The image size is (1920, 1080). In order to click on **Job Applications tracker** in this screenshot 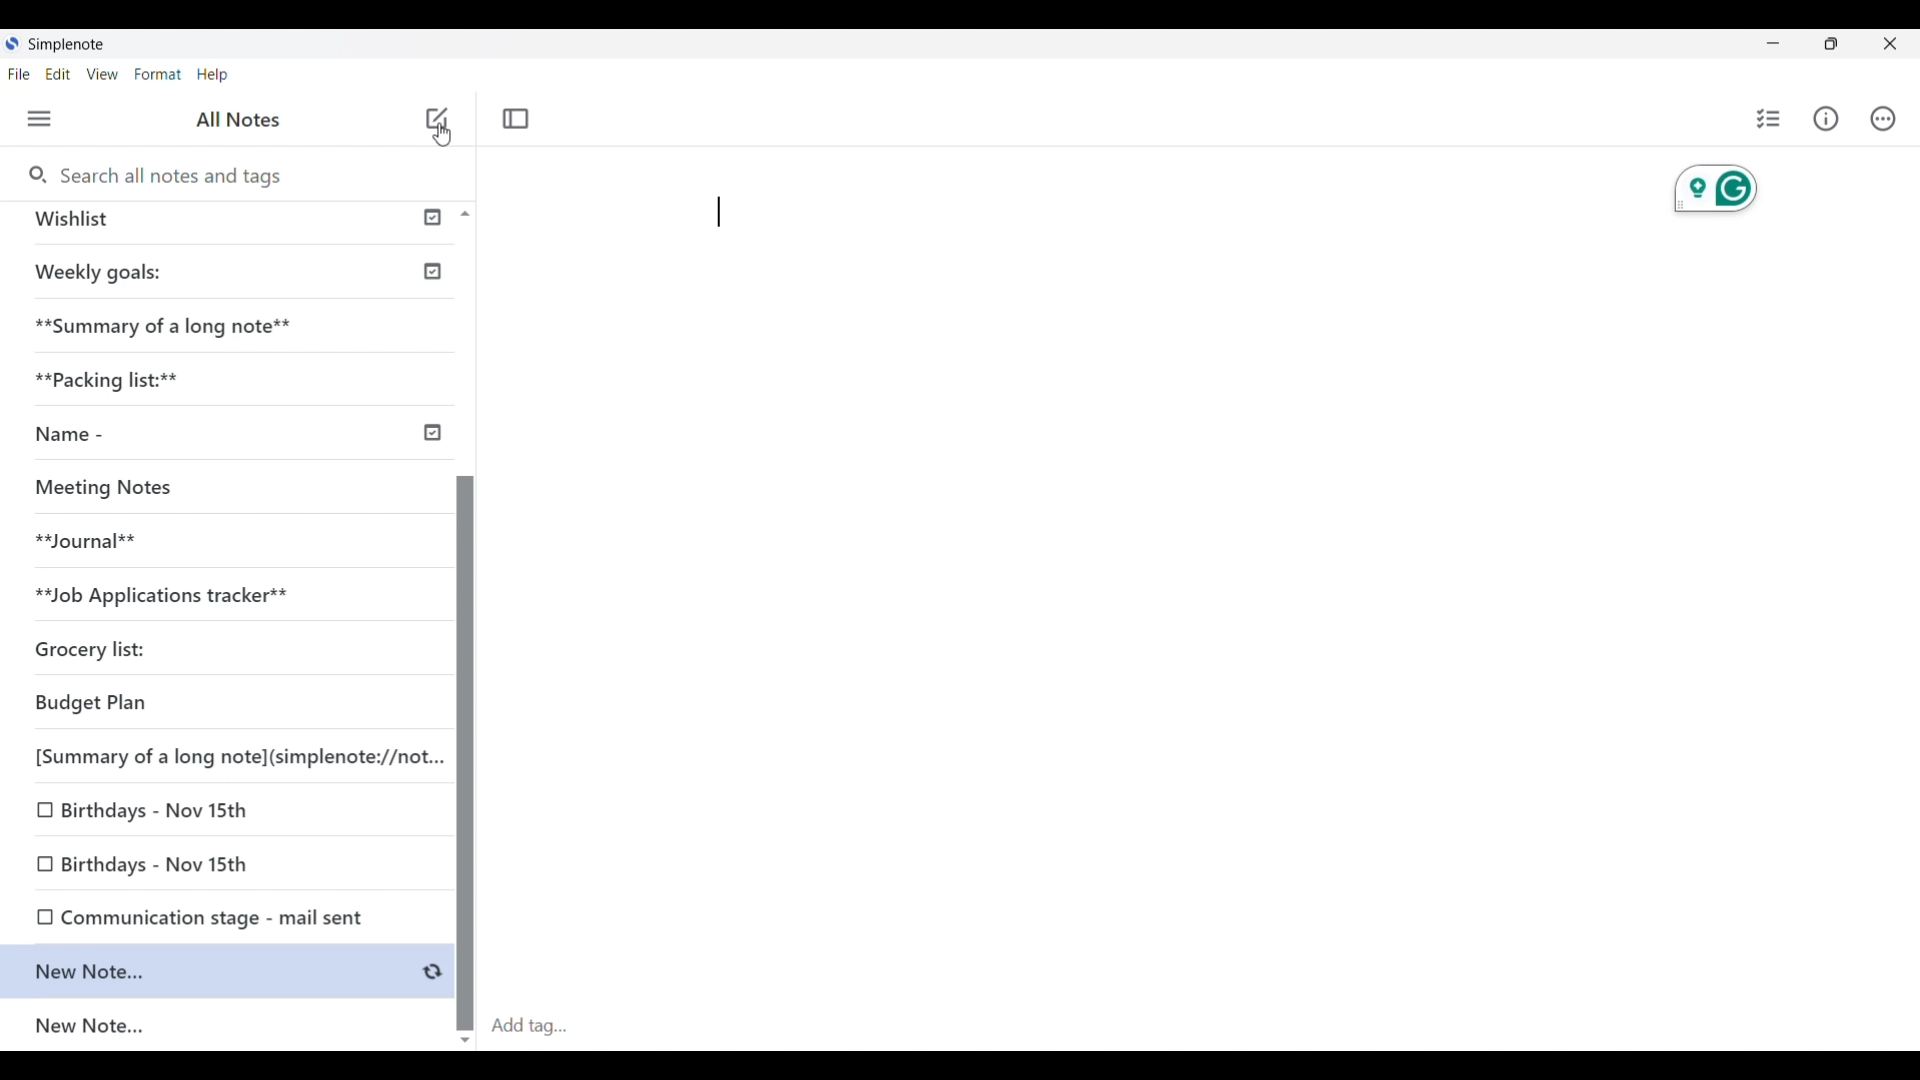, I will do `click(177, 592)`.